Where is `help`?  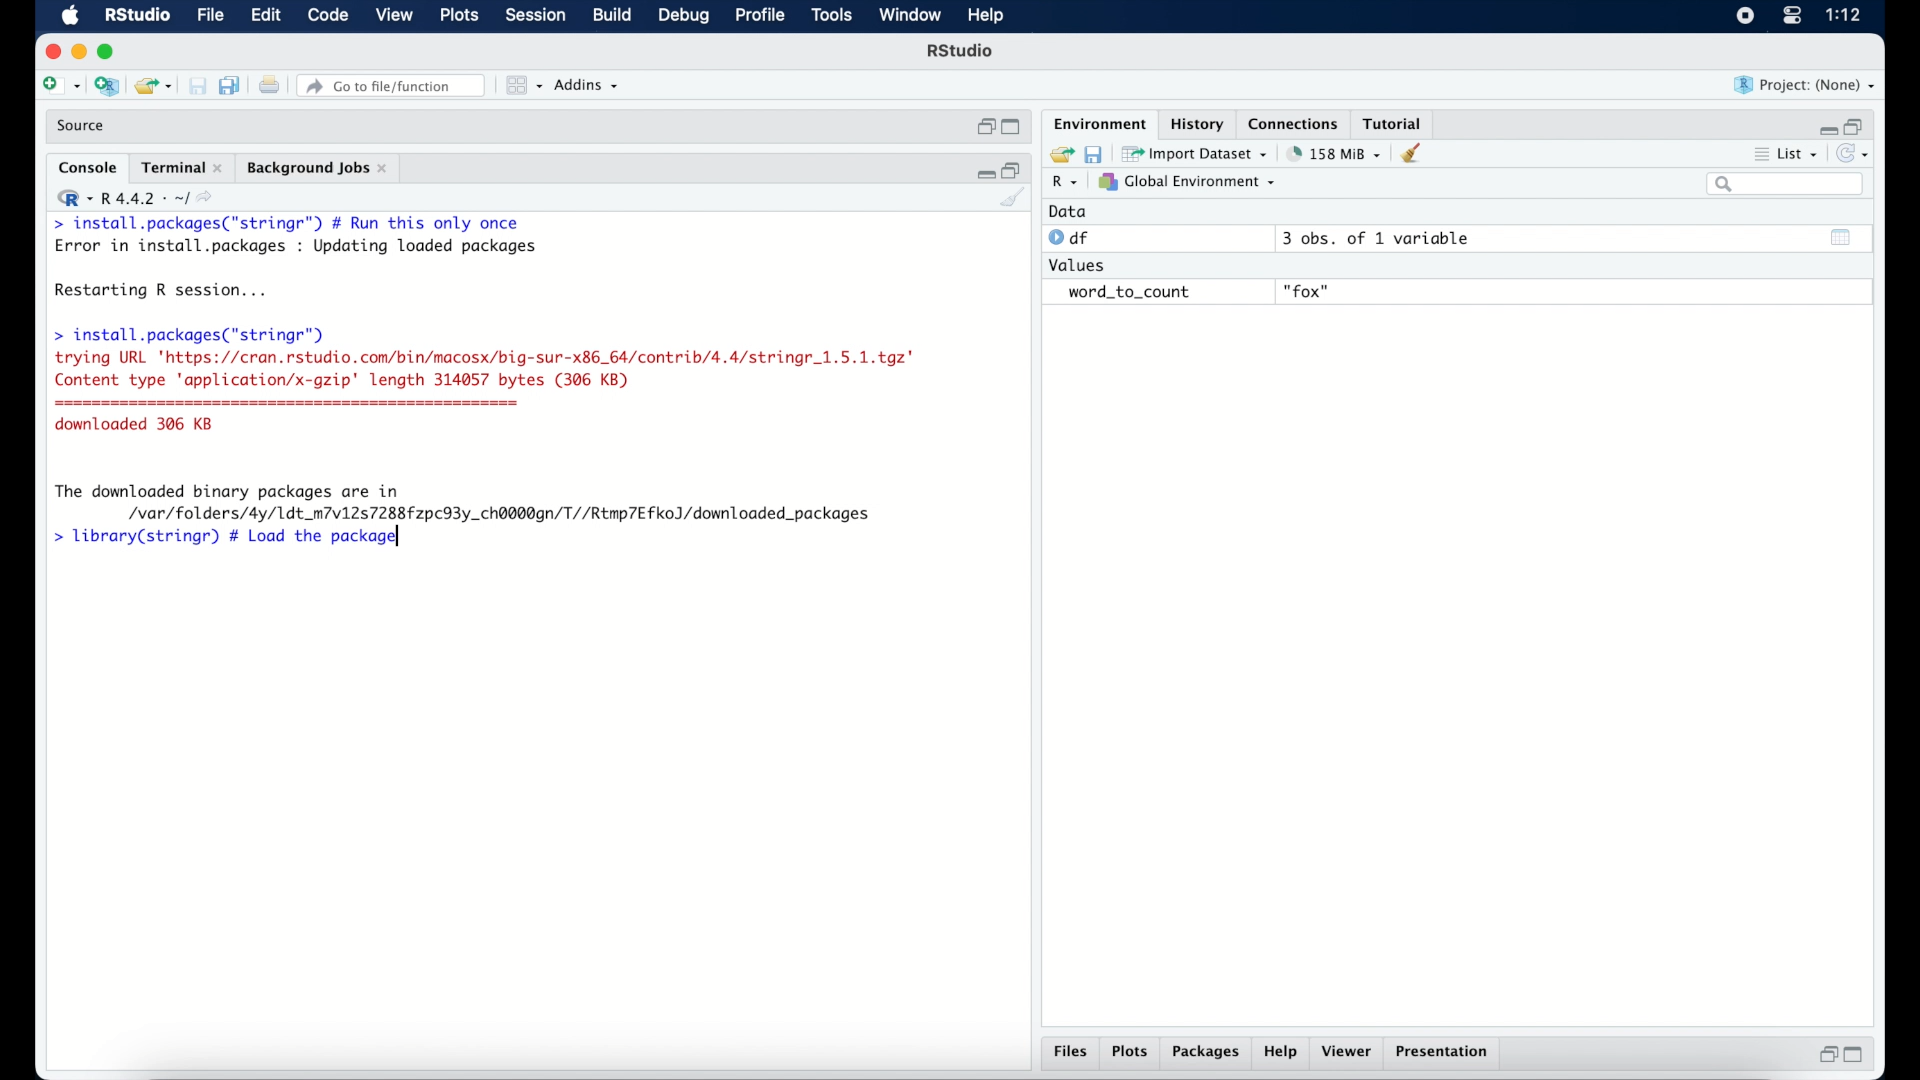
help is located at coordinates (1283, 1053).